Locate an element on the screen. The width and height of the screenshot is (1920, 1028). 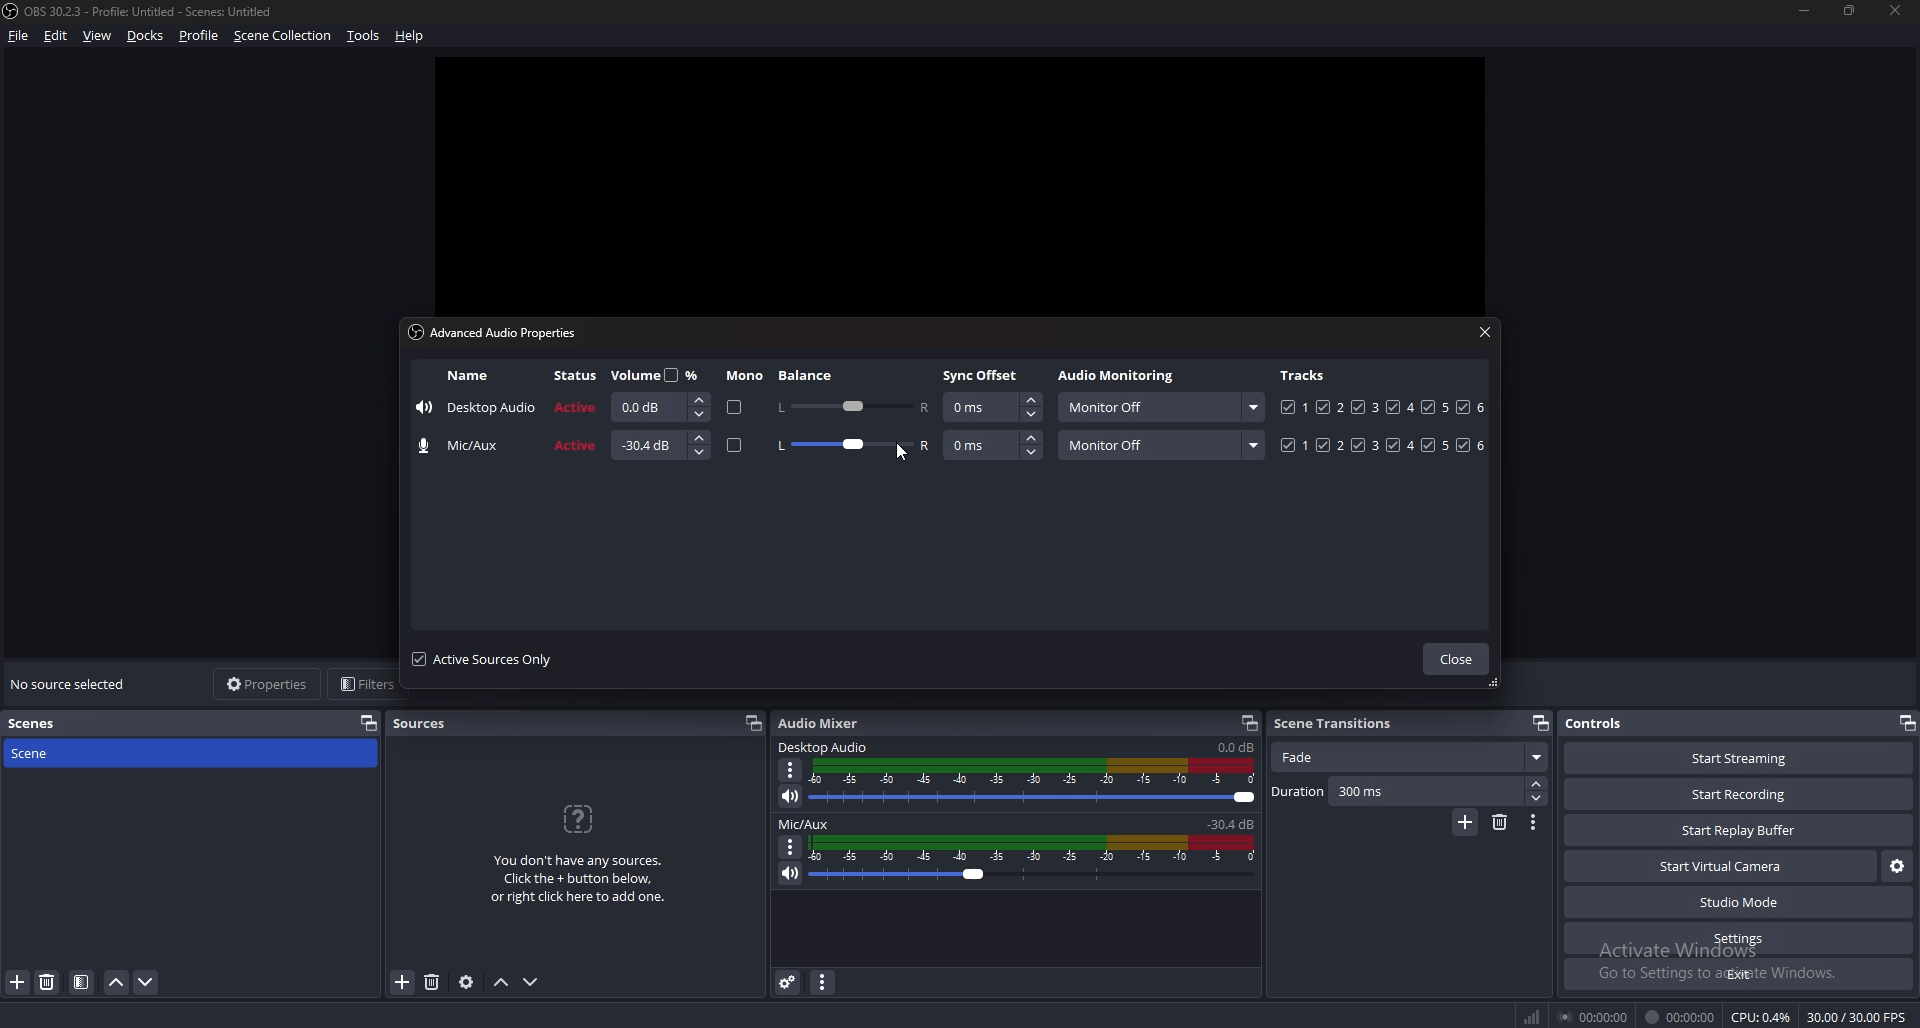
name is located at coordinates (467, 374).